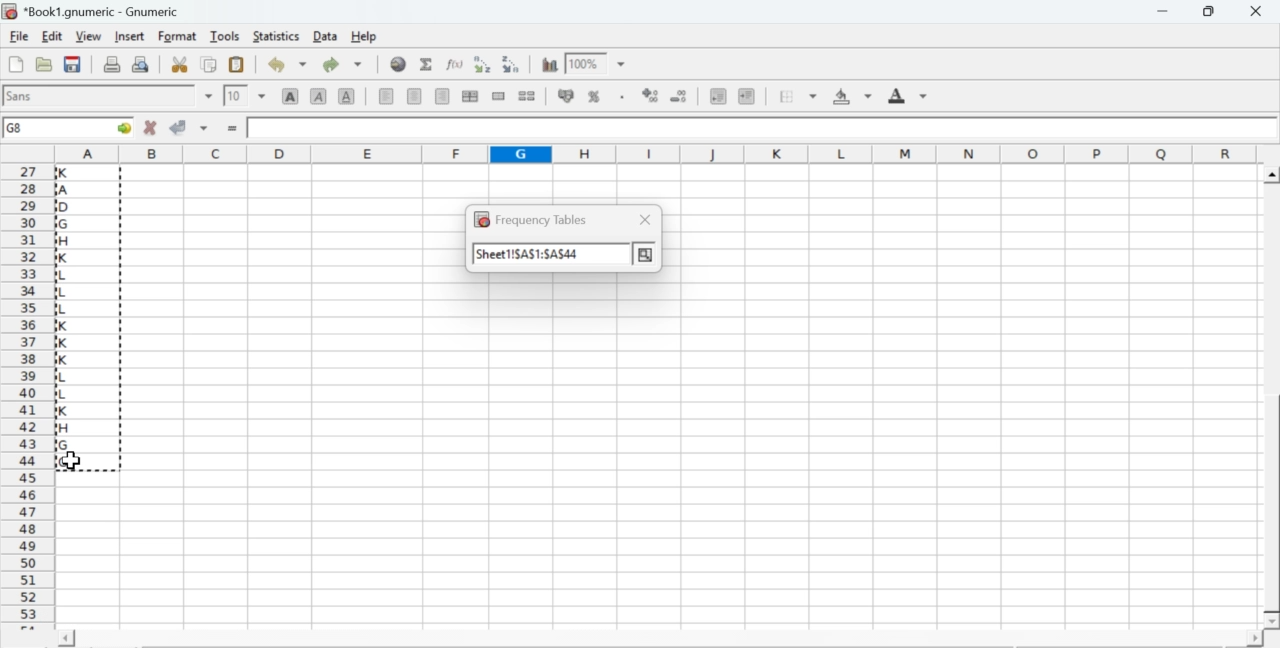 The width and height of the screenshot is (1280, 648). I want to click on statistics, so click(274, 36).